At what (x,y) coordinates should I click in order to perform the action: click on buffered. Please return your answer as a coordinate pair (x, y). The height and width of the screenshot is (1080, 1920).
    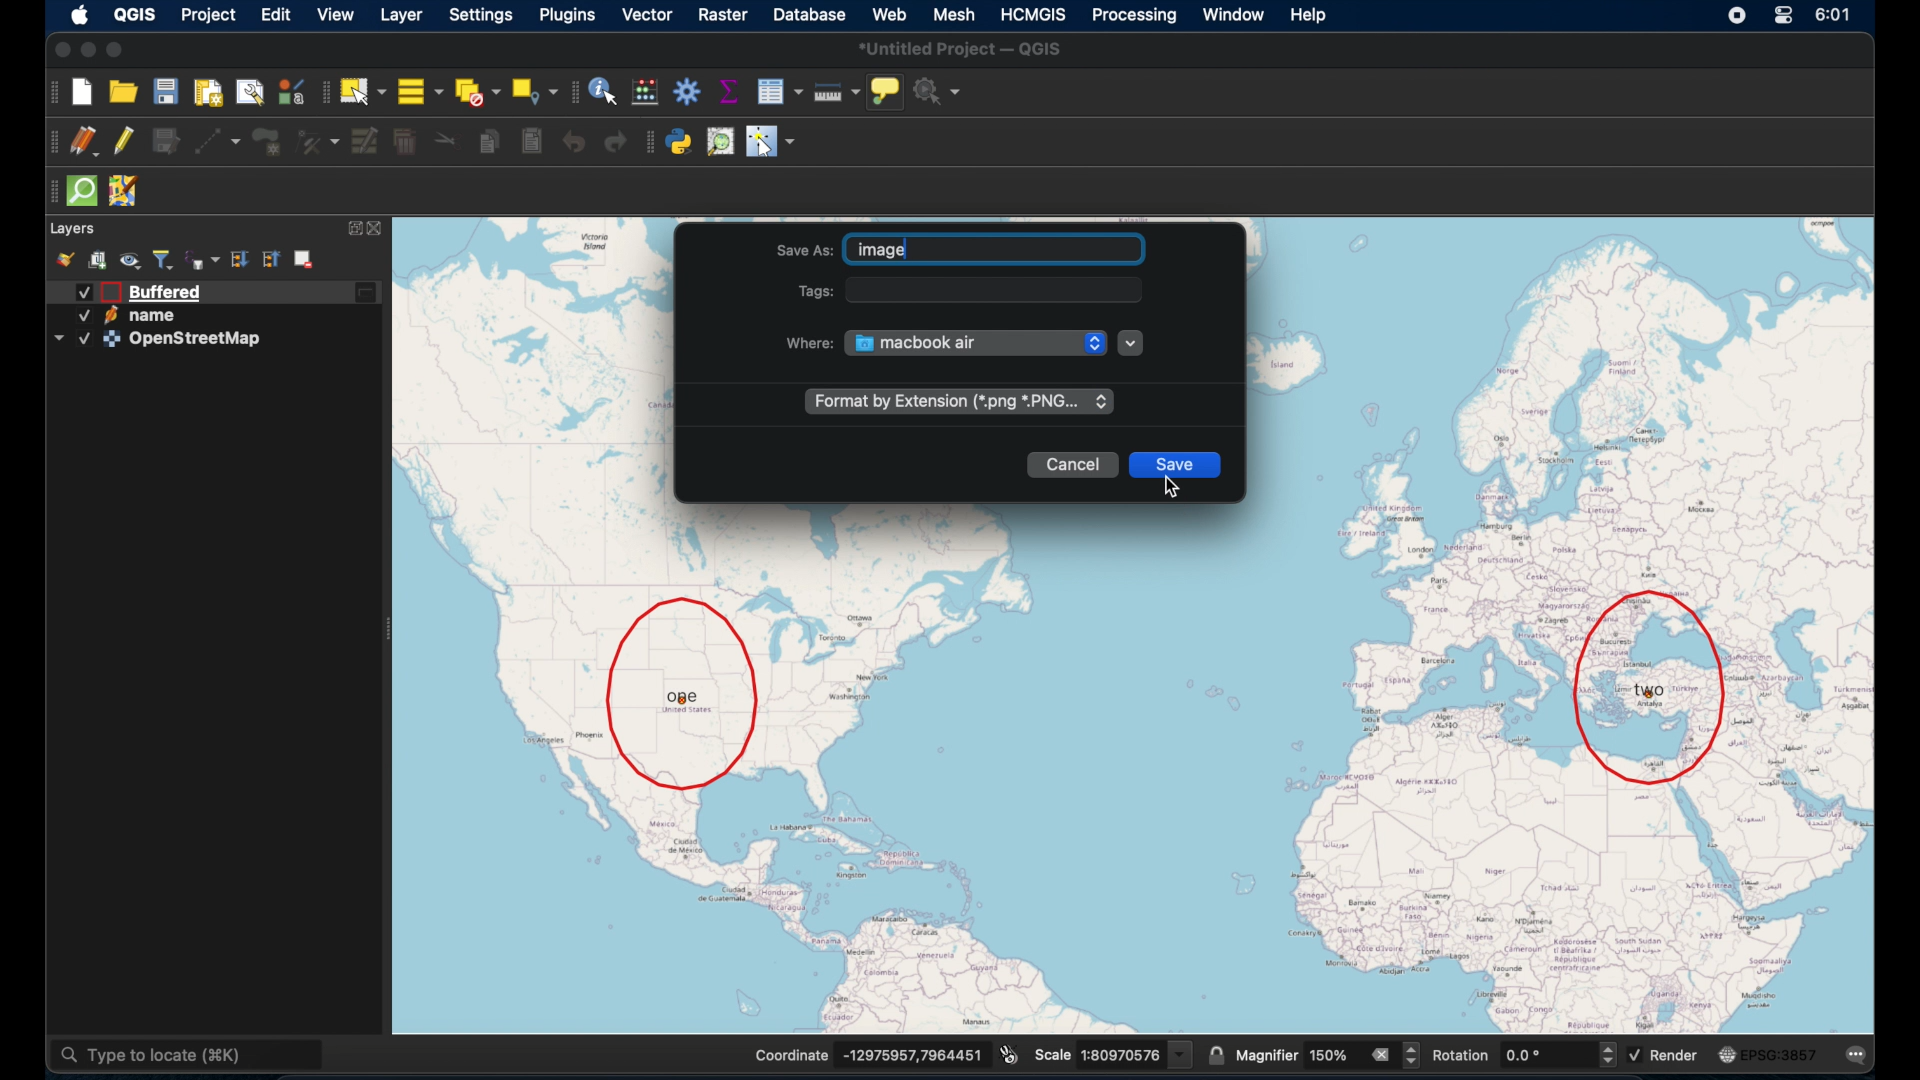
    Looking at the image, I should click on (165, 292).